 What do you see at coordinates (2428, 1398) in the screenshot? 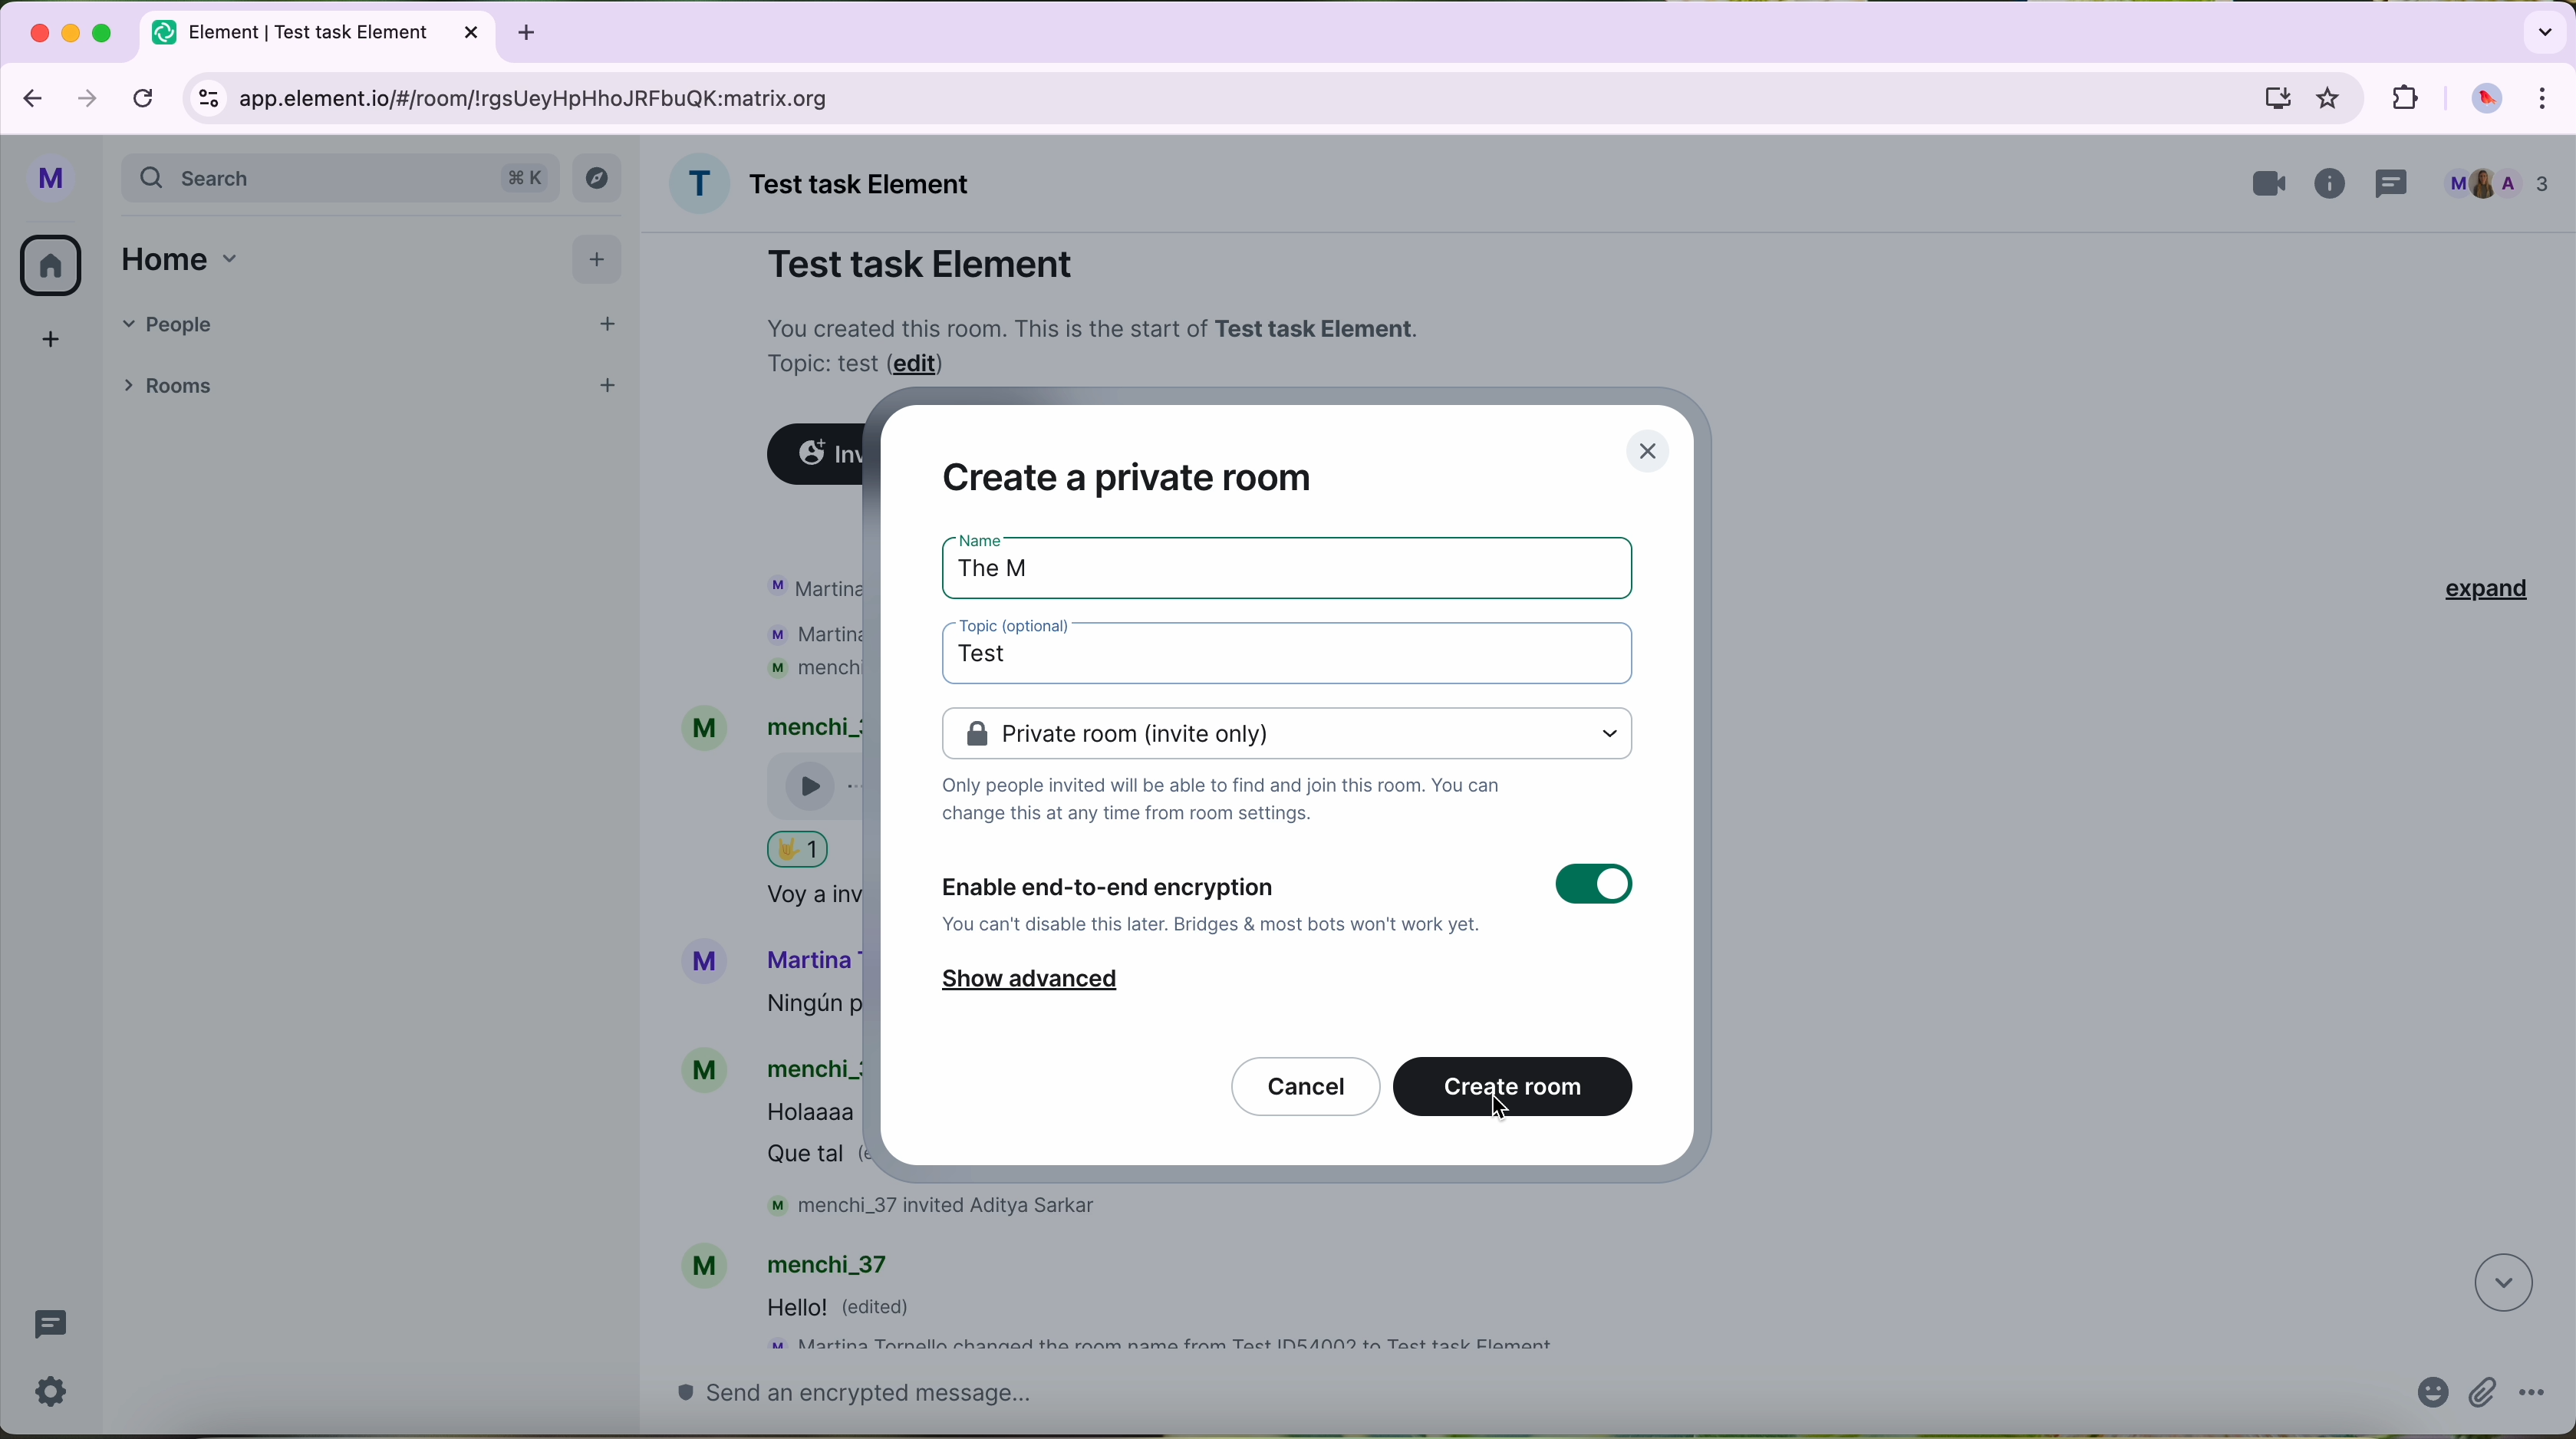
I see `emojis` at bounding box center [2428, 1398].